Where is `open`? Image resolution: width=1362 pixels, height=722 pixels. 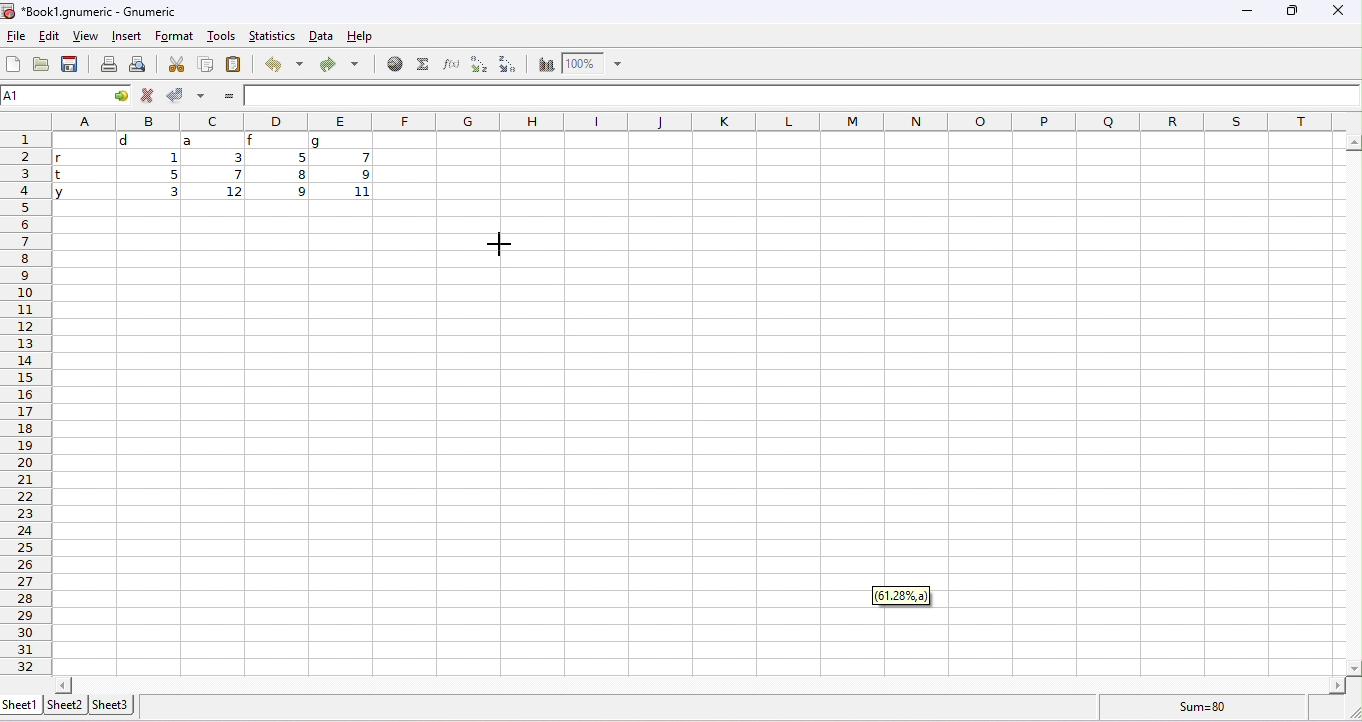 open is located at coordinates (43, 65).